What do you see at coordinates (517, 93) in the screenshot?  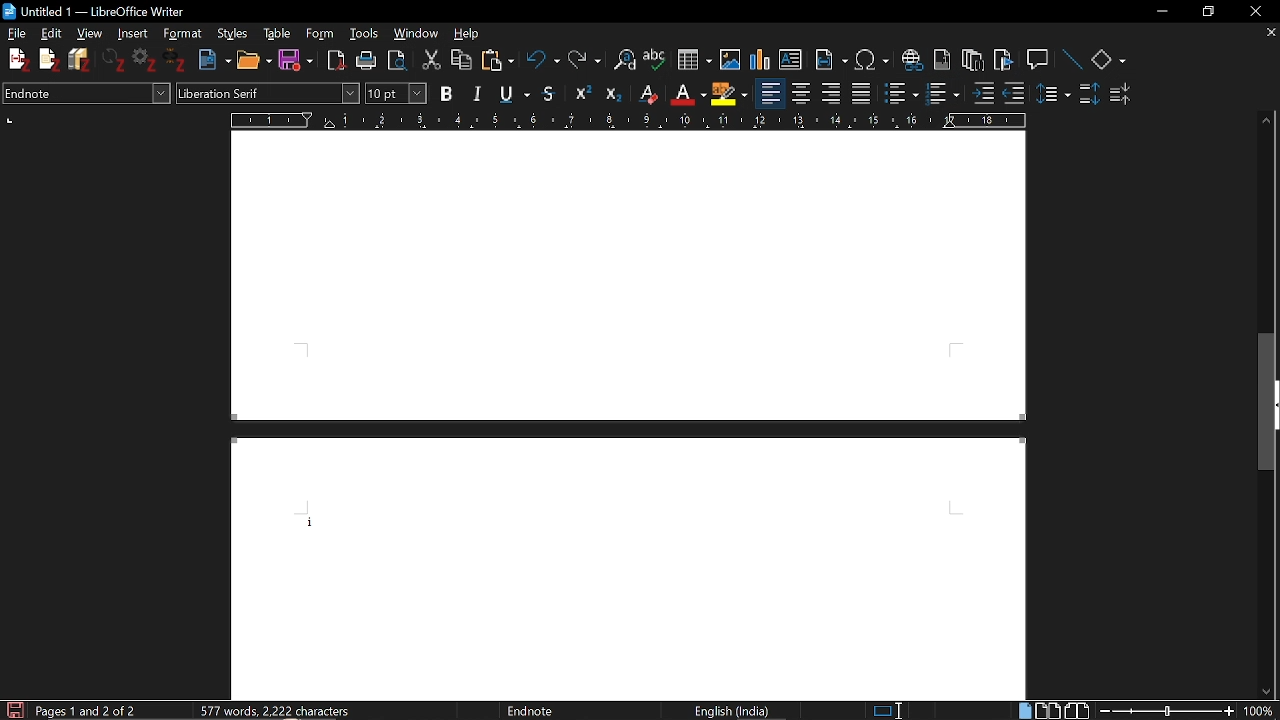 I see `Underline` at bounding box center [517, 93].